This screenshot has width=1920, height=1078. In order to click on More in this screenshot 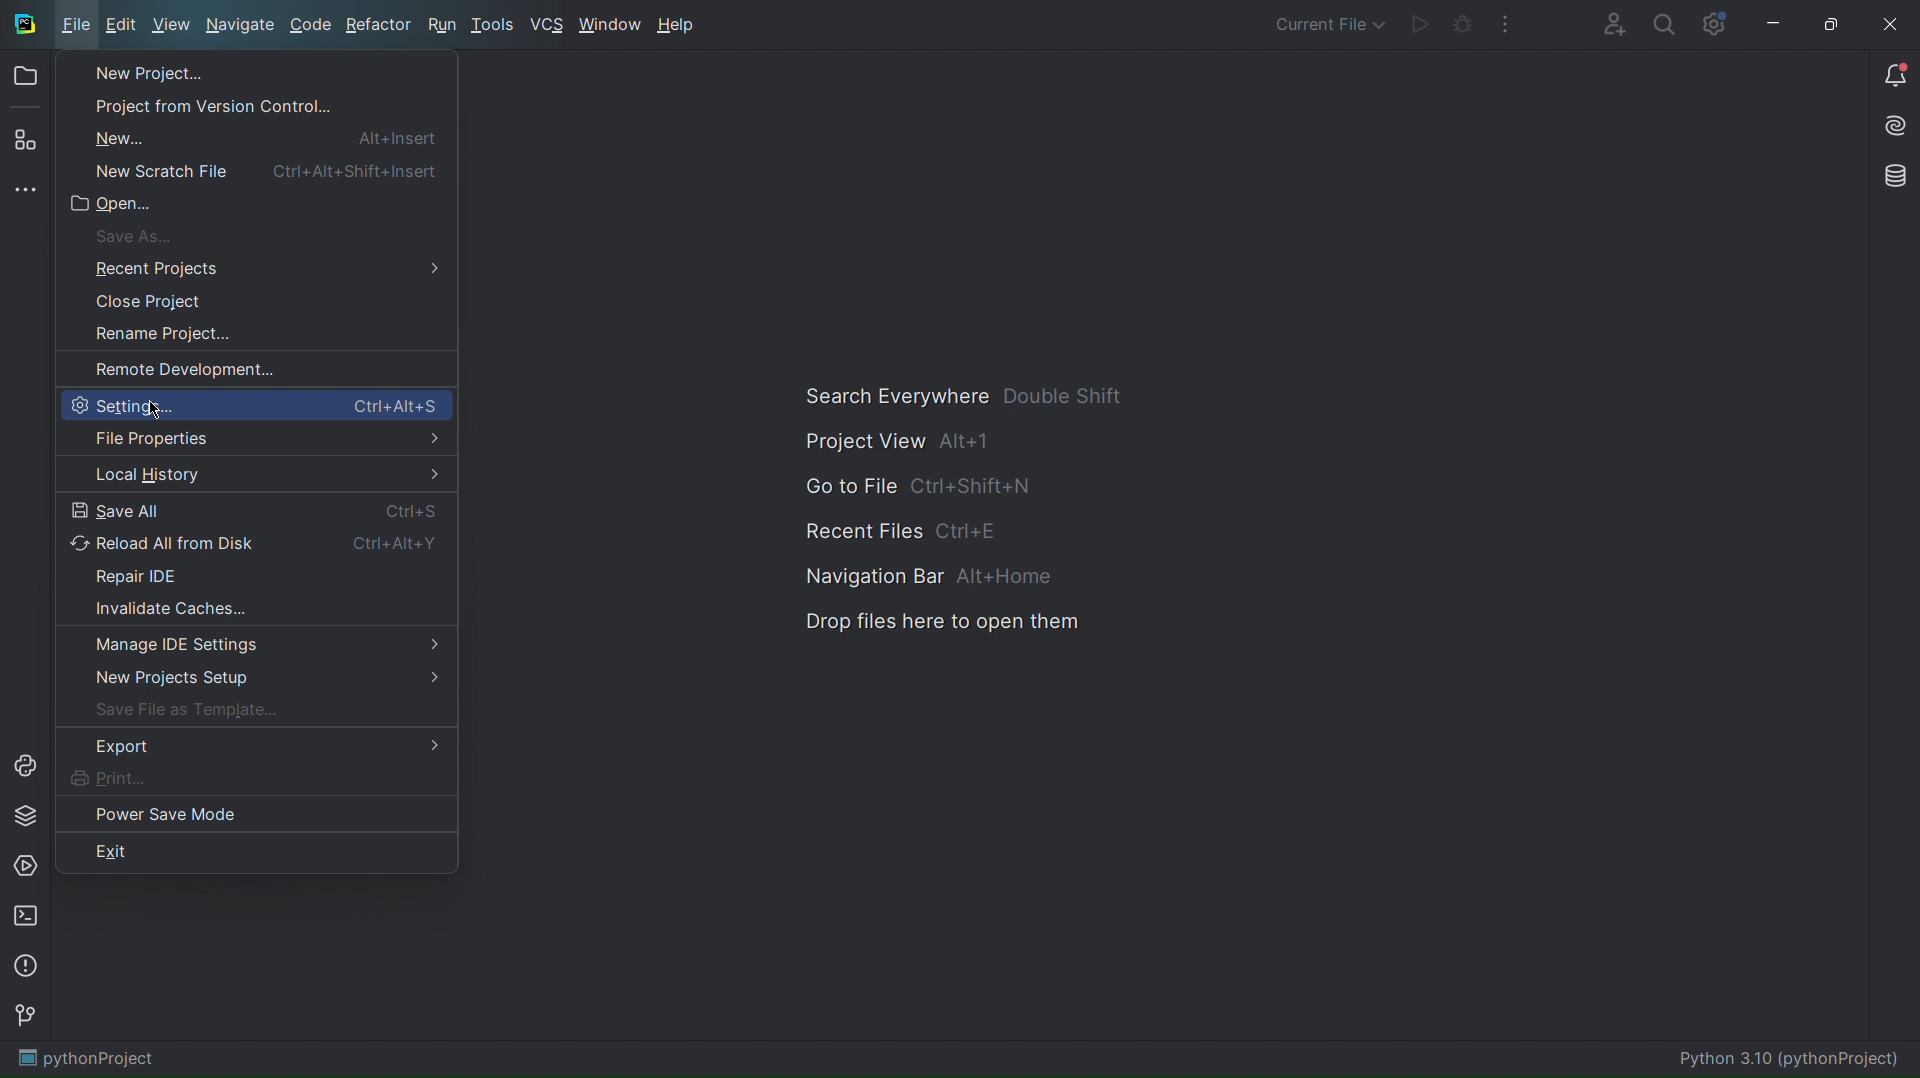, I will do `click(1506, 25)`.